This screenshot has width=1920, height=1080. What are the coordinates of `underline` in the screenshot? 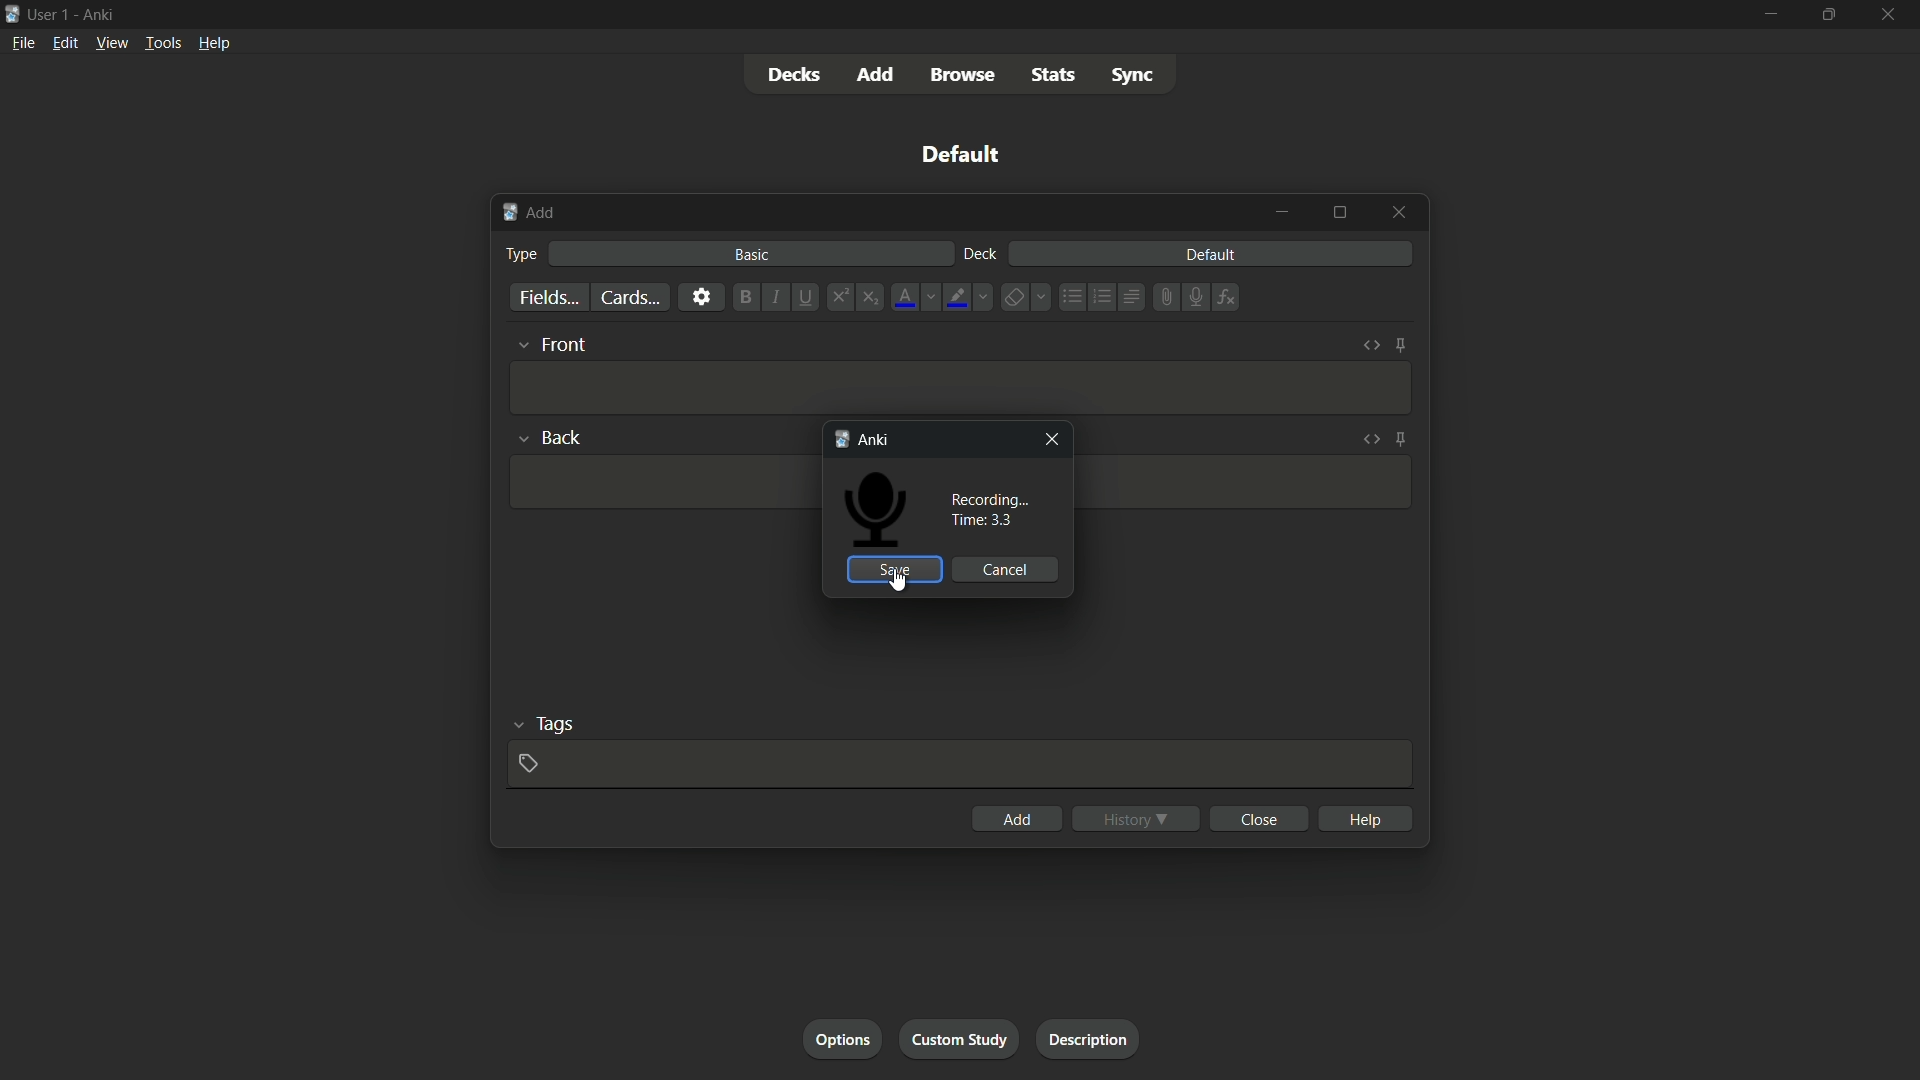 It's located at (809, 297).